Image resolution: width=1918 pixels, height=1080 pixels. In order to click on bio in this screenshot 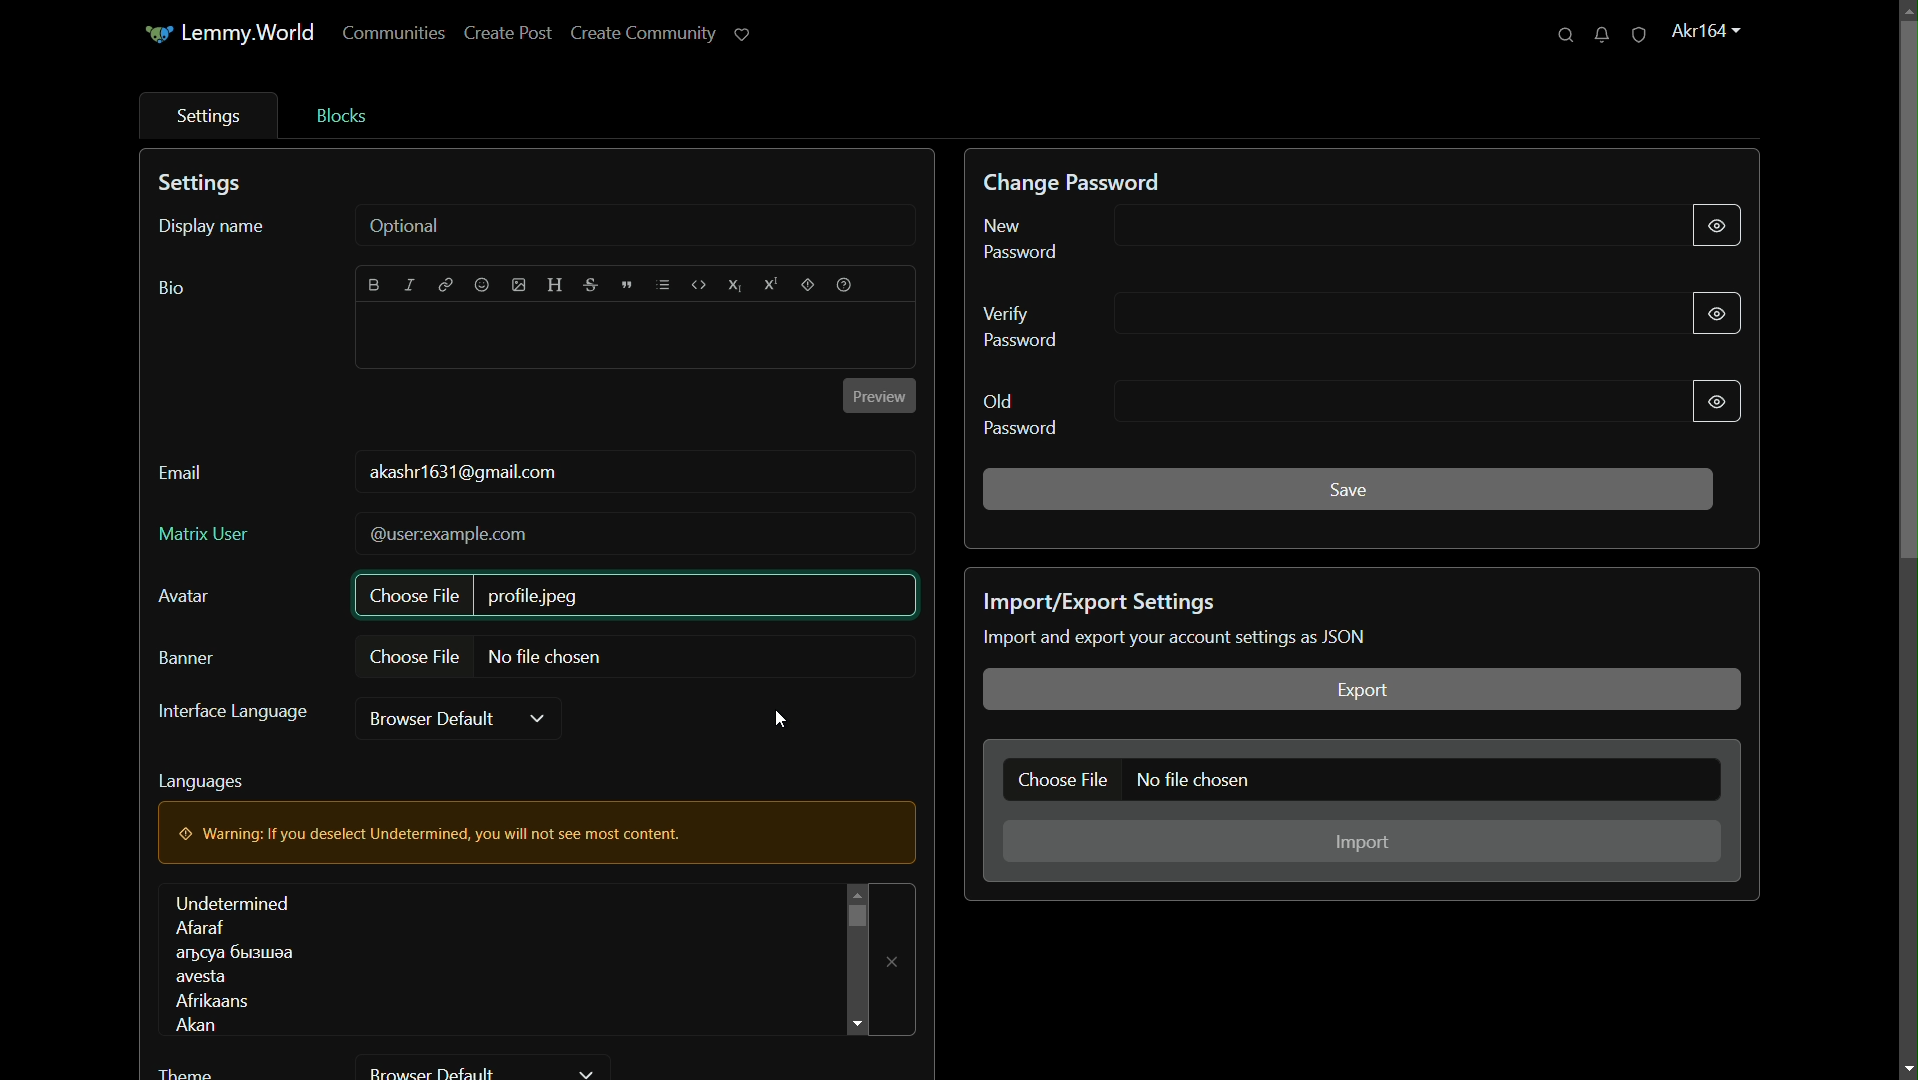, I will do `click(170, 289)`.